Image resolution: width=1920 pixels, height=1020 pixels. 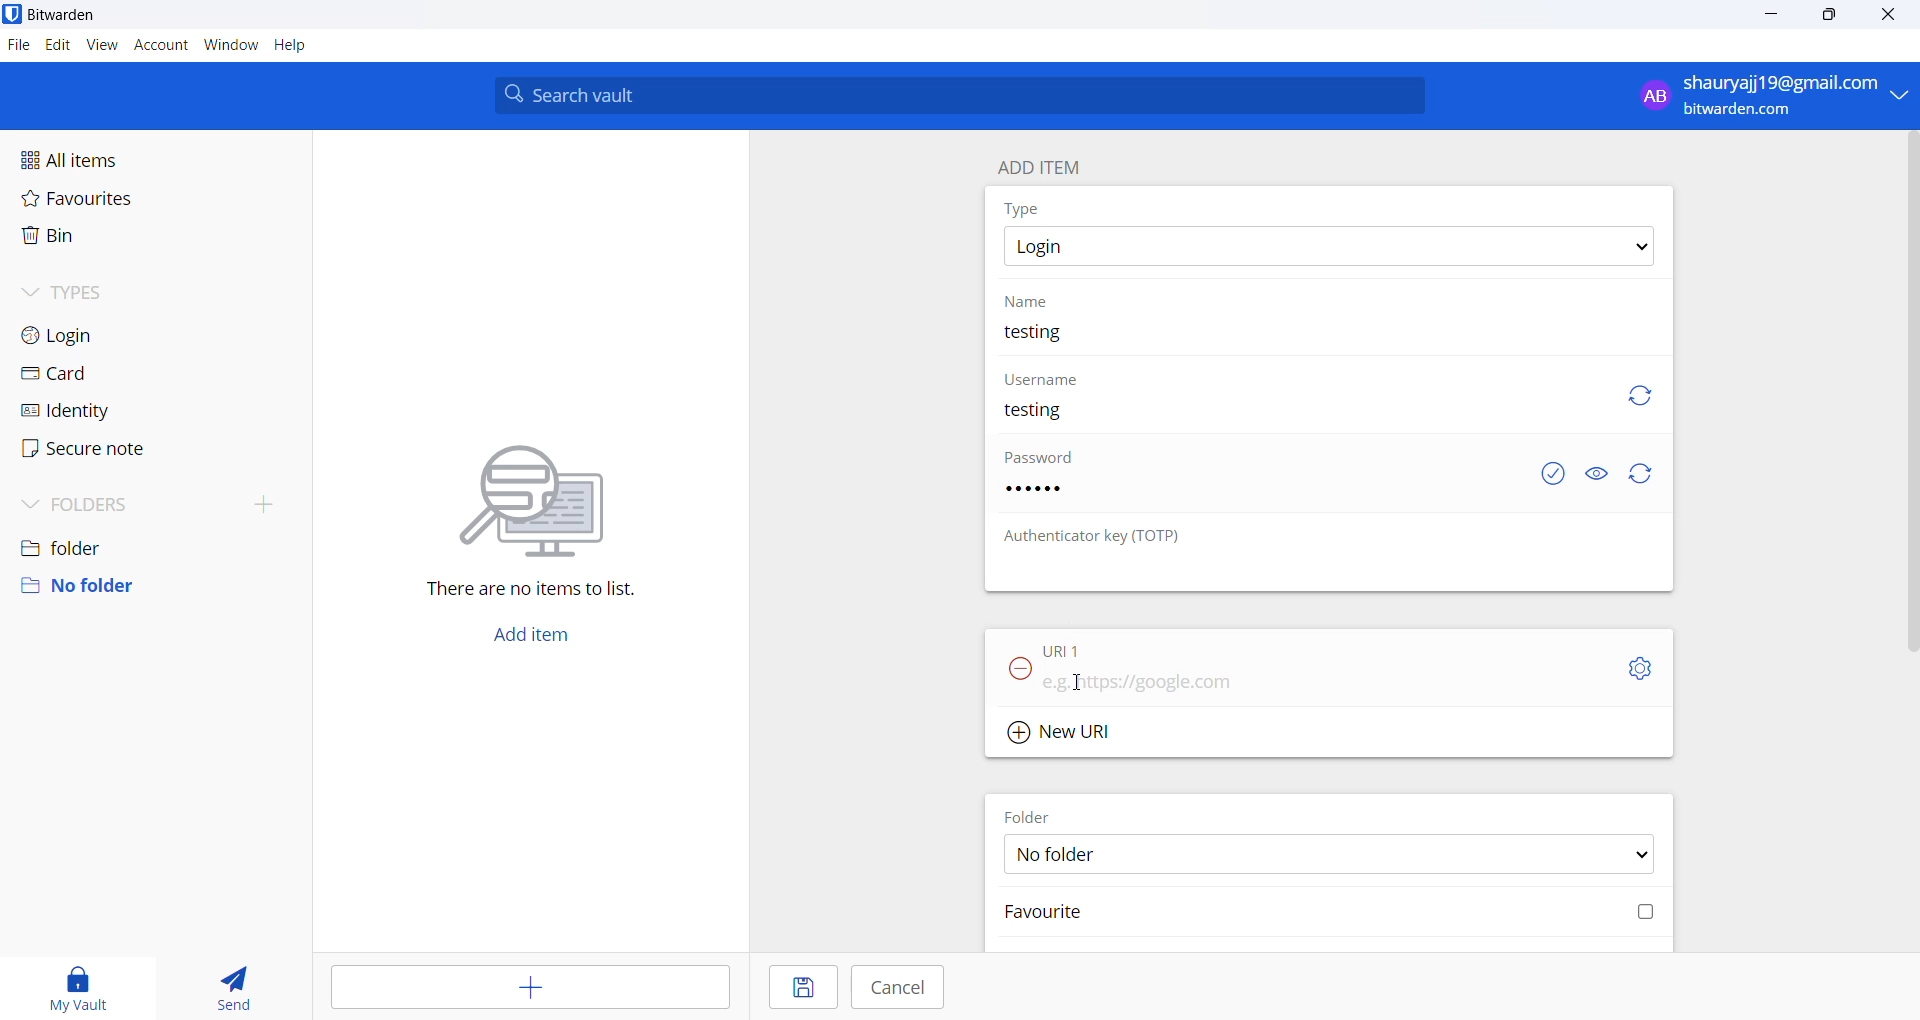 I want to click on exposed, so click(x=1553, y=471).